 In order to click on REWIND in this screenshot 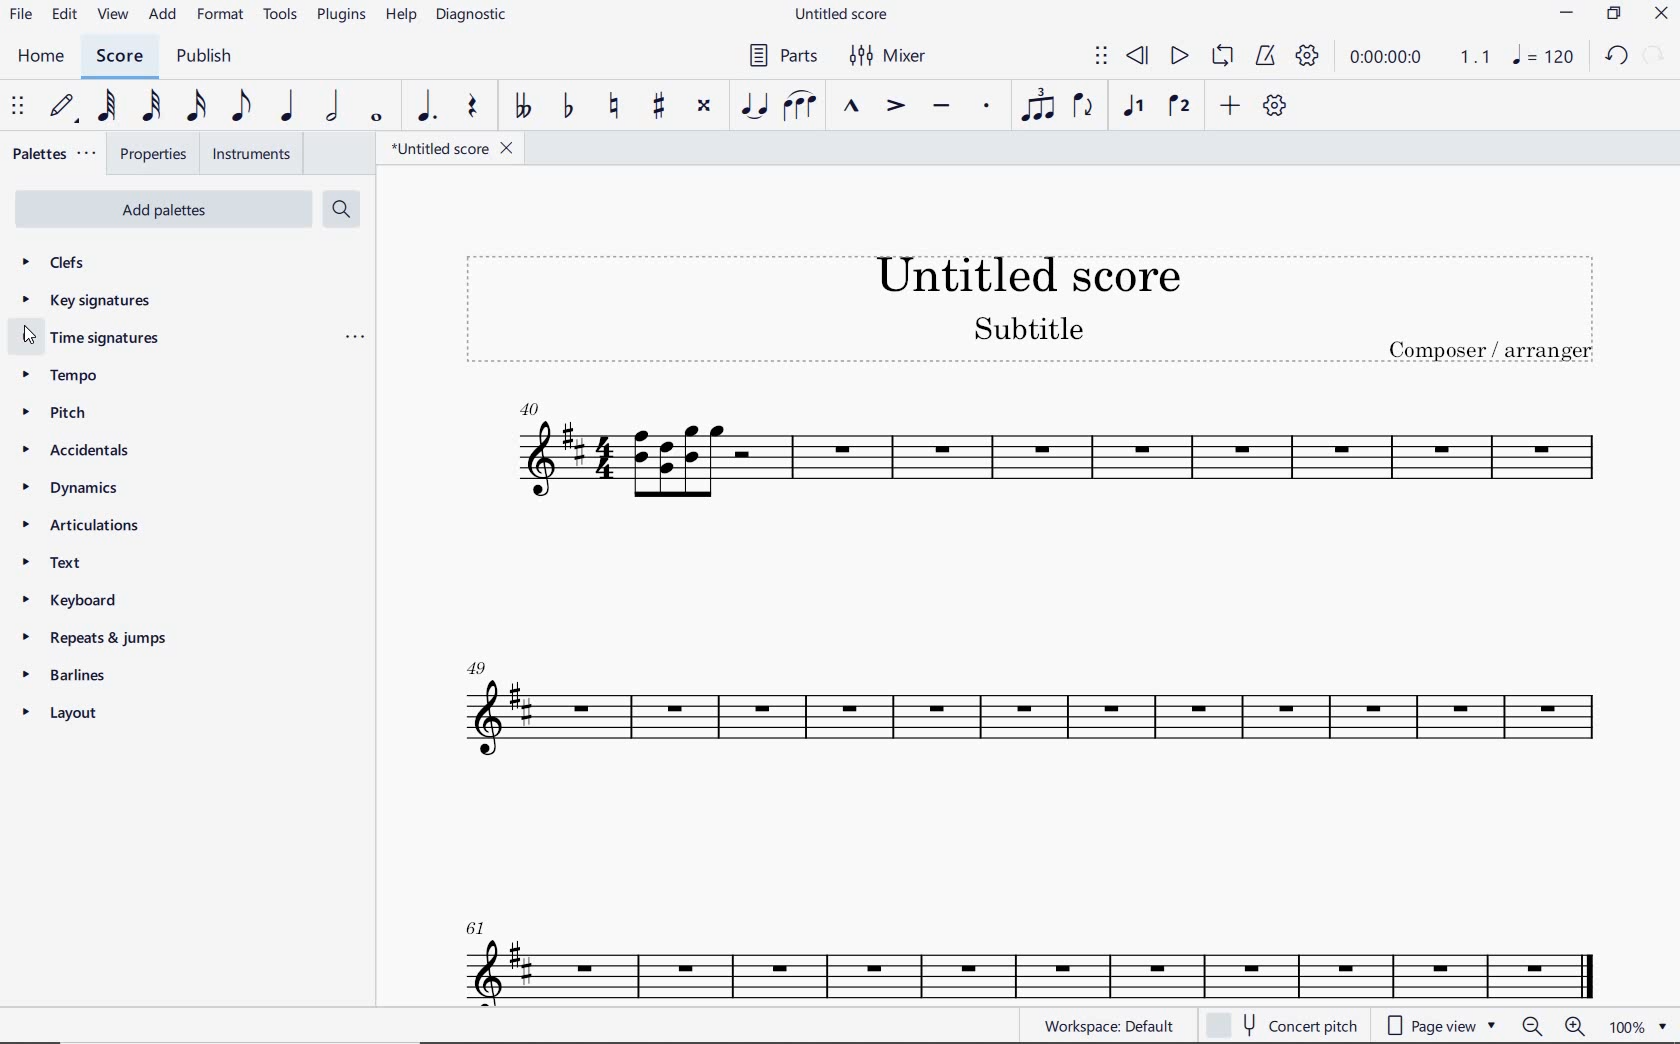, I will do `click(1137, 55)`.